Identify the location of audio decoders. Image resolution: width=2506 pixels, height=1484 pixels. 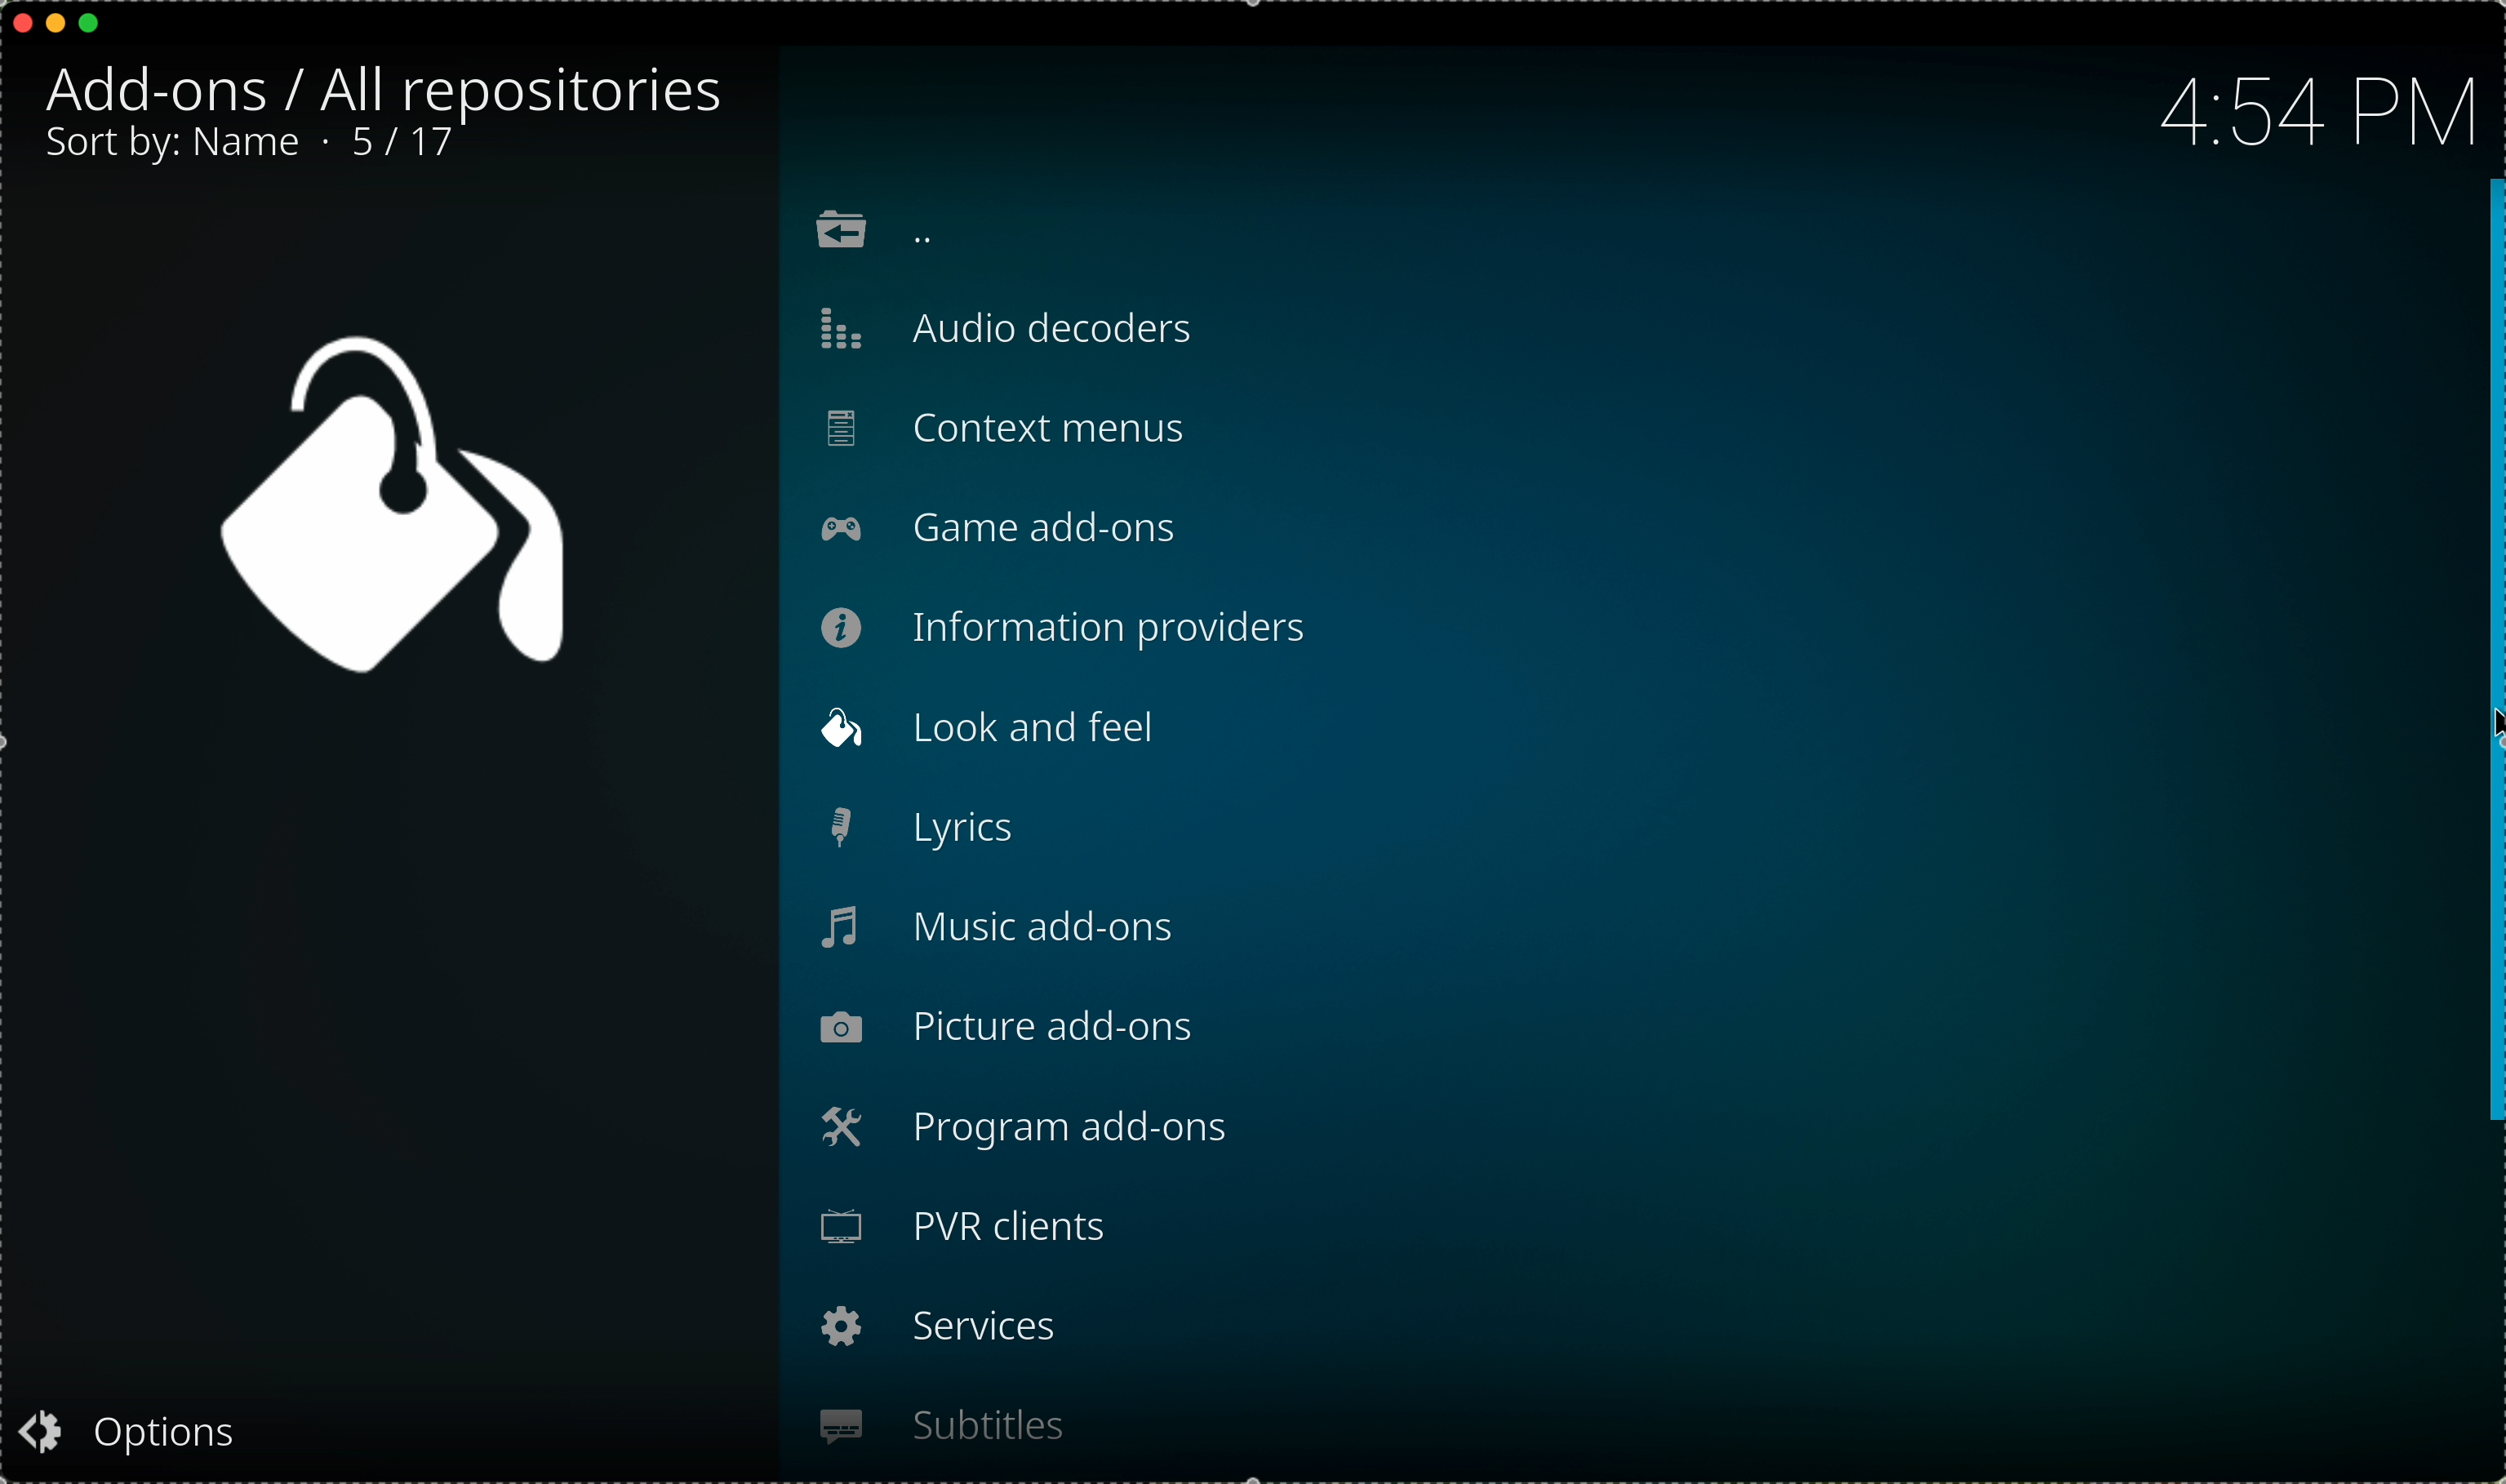
(1013, 331).